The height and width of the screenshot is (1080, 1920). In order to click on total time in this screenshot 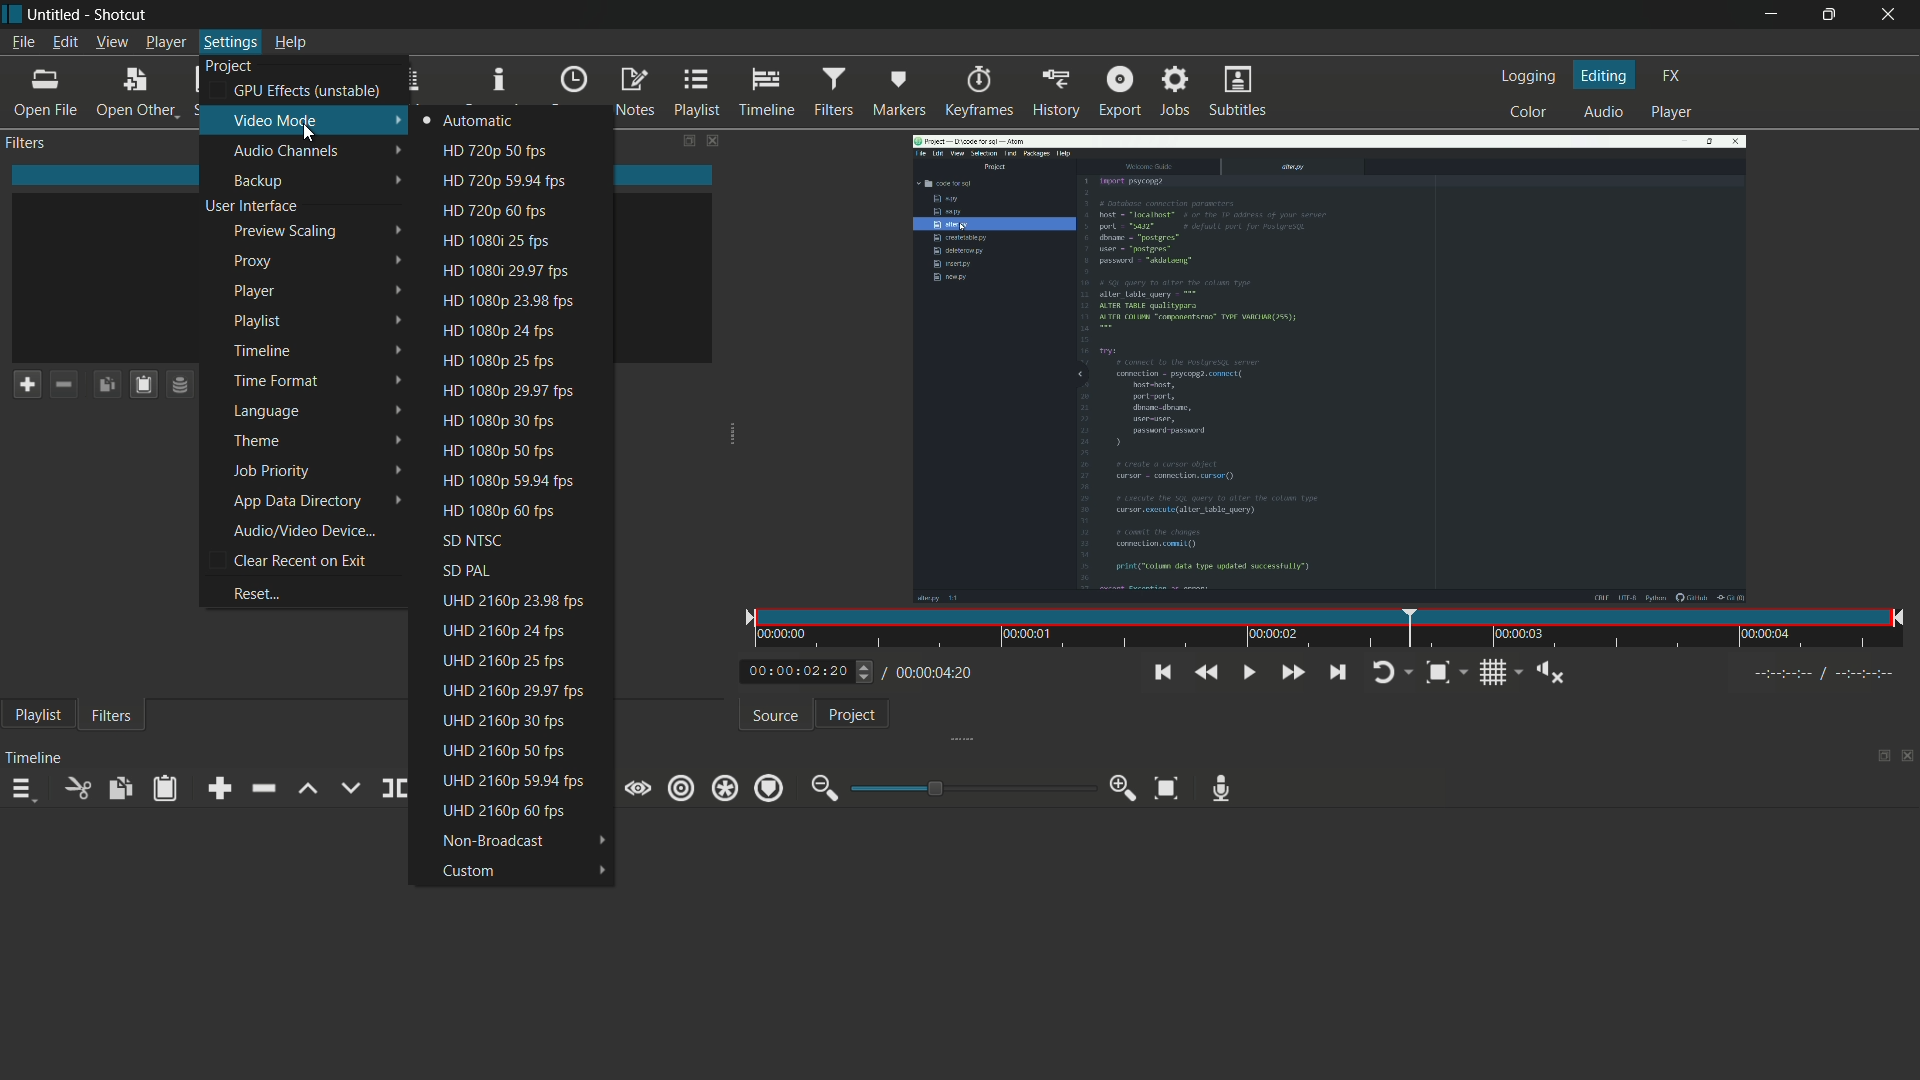, I will do `click(932, 673)`.